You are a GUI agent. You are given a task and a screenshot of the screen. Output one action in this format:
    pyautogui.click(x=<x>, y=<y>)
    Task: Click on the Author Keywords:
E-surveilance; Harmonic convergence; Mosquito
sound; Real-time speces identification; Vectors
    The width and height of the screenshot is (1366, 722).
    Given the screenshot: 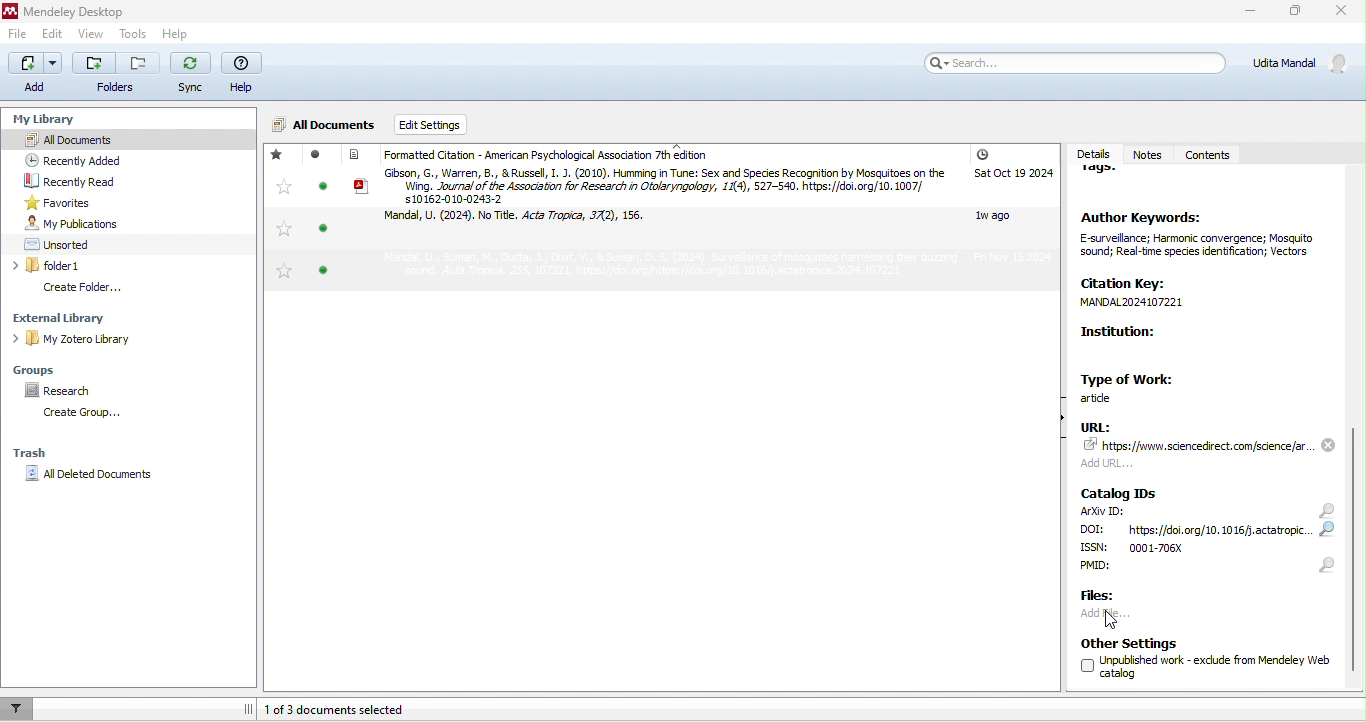 What is the action you would take?
    pyautogui.click(x=1197, y=239)
    